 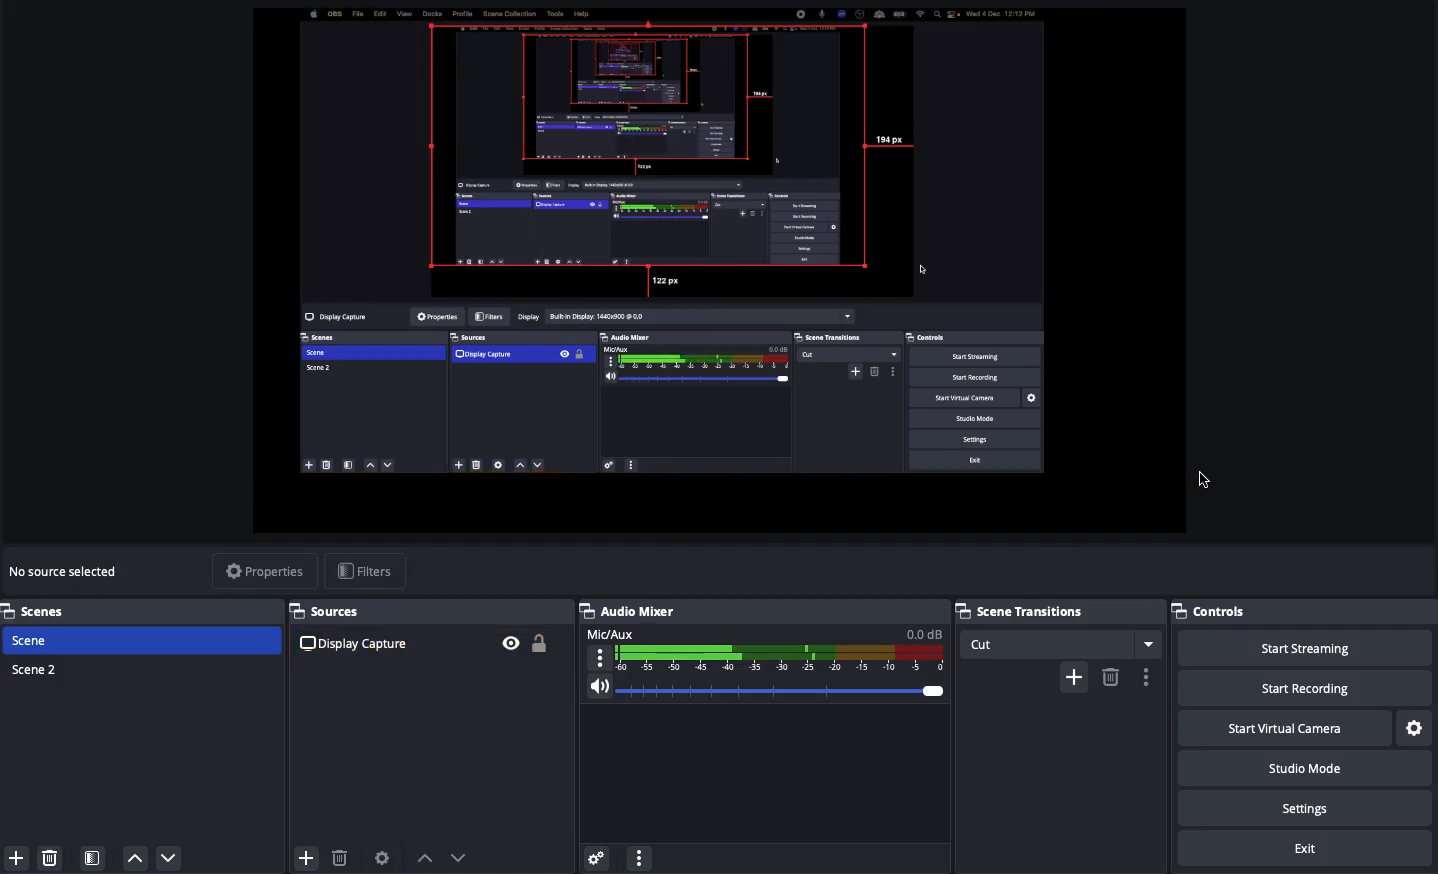 I want to click on Start recording, so click(x=1330, y=689).